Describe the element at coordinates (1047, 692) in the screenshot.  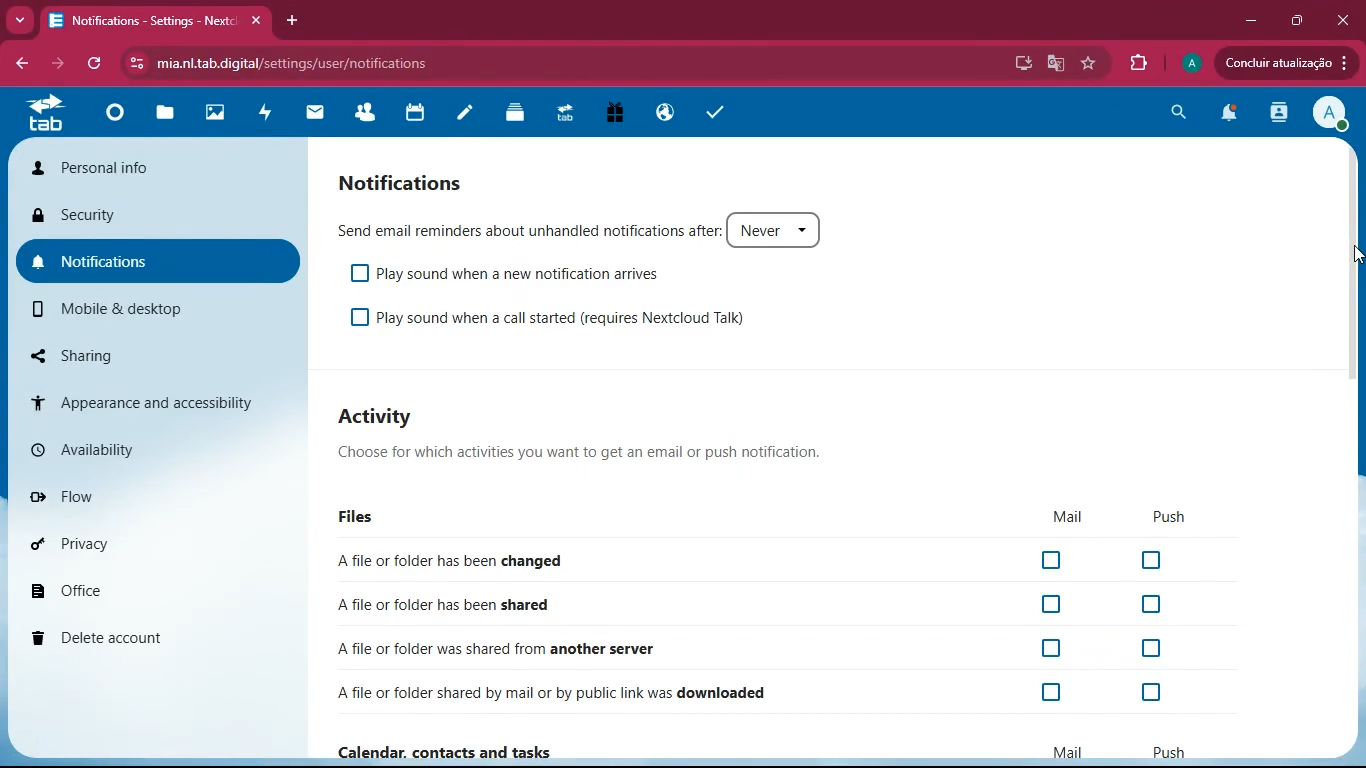
I see `Checkbox` at that location.